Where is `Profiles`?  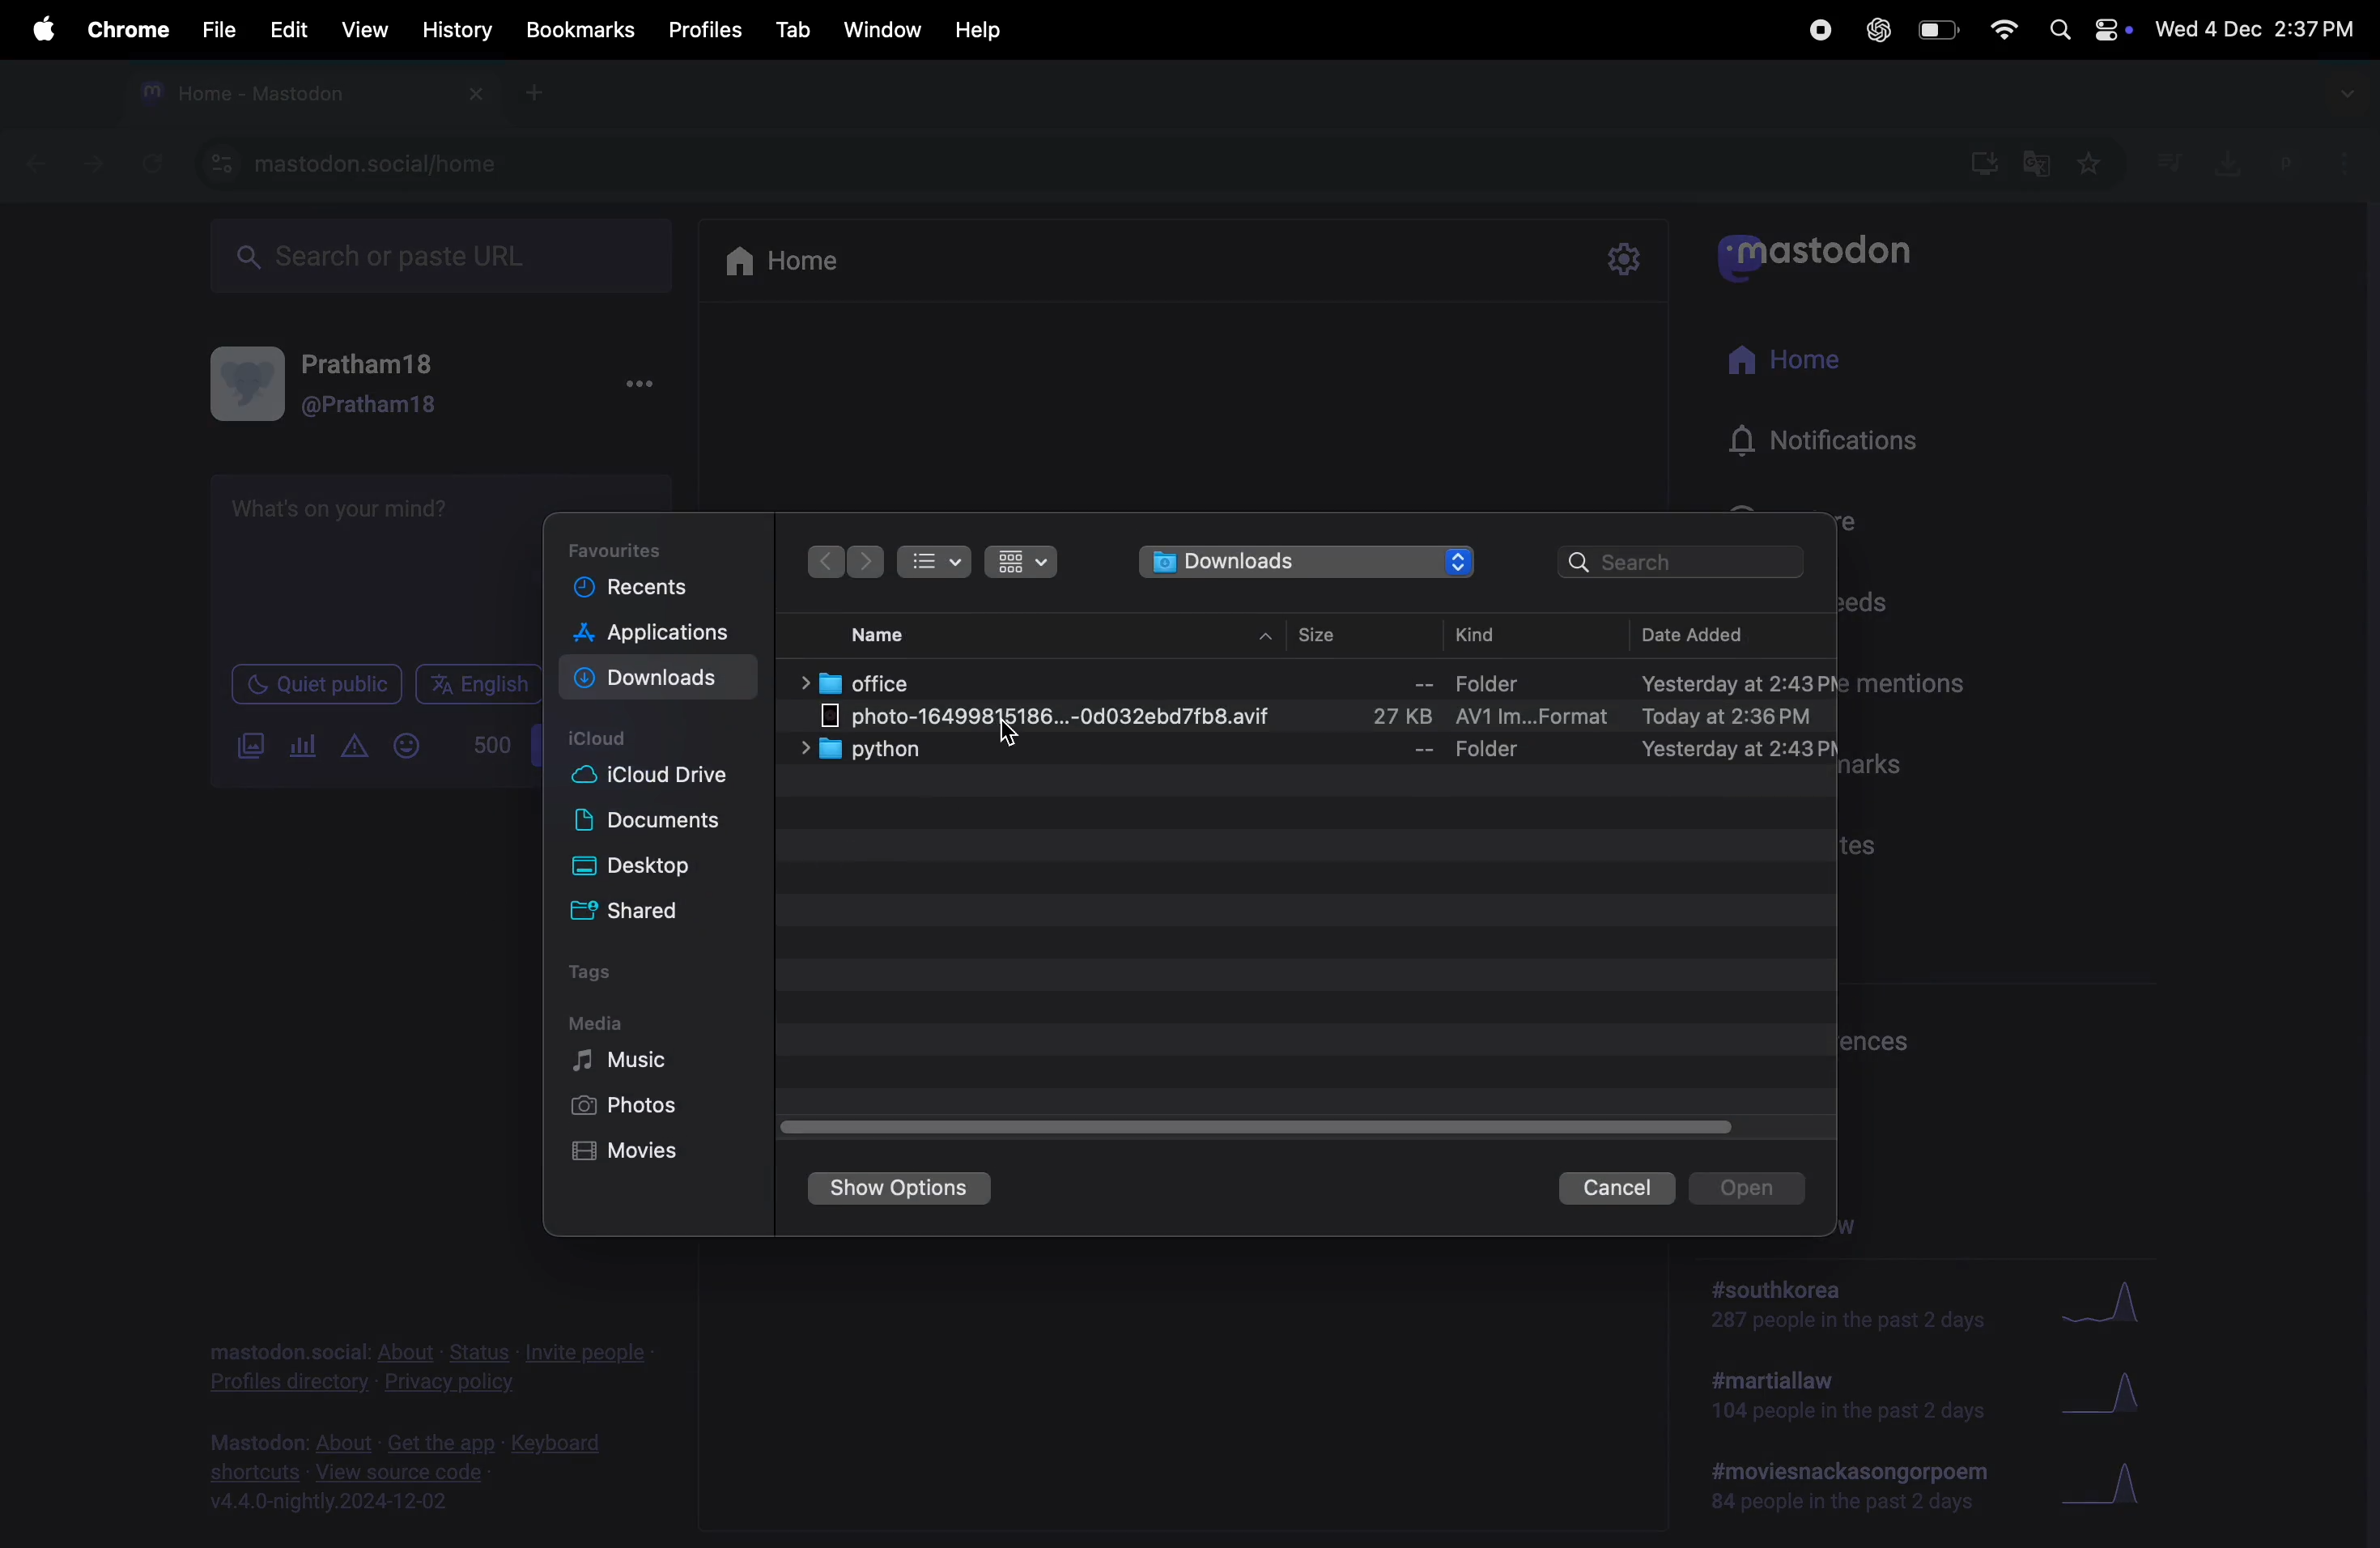 Profiles is located at coordinates (707, 25).